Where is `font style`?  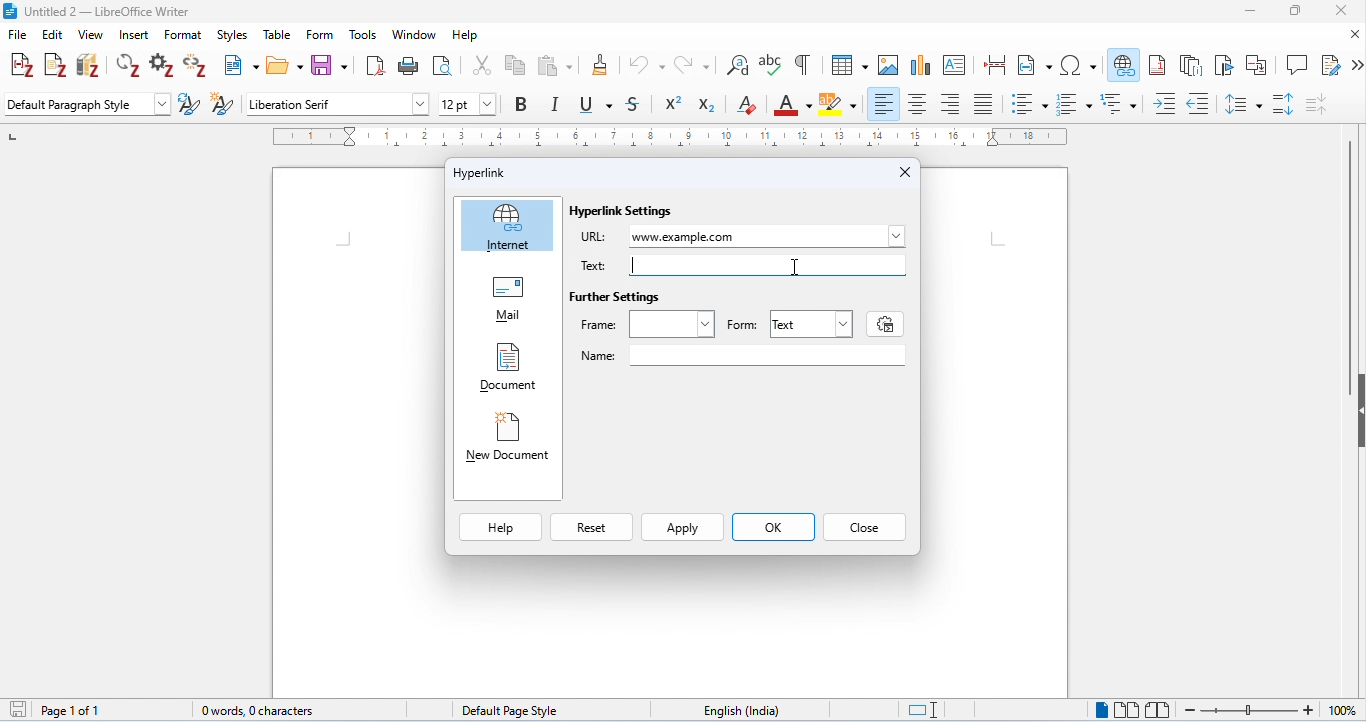
font style is located at coordinates (338, 105).